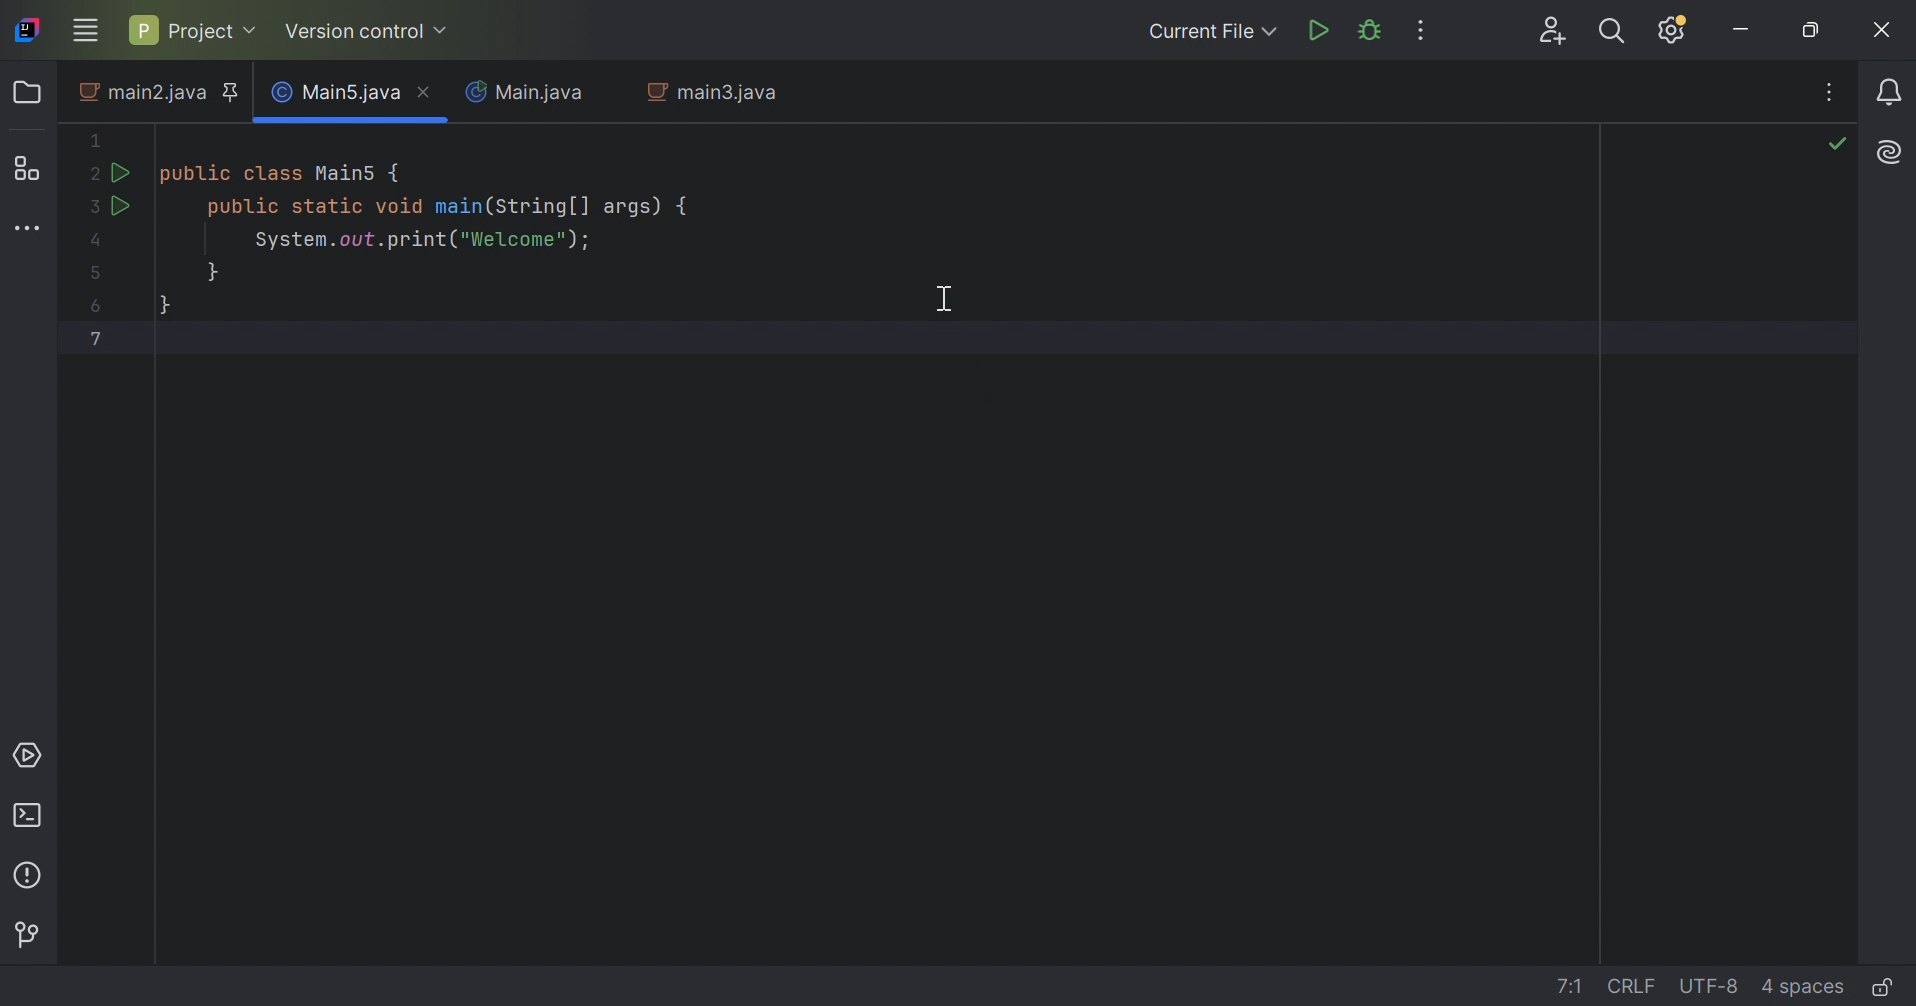 The height and width of the screenshot is (1006, 1916). Describe the element at coordinates (1578, 987) in the screenshot. I see `go to line` at that location.